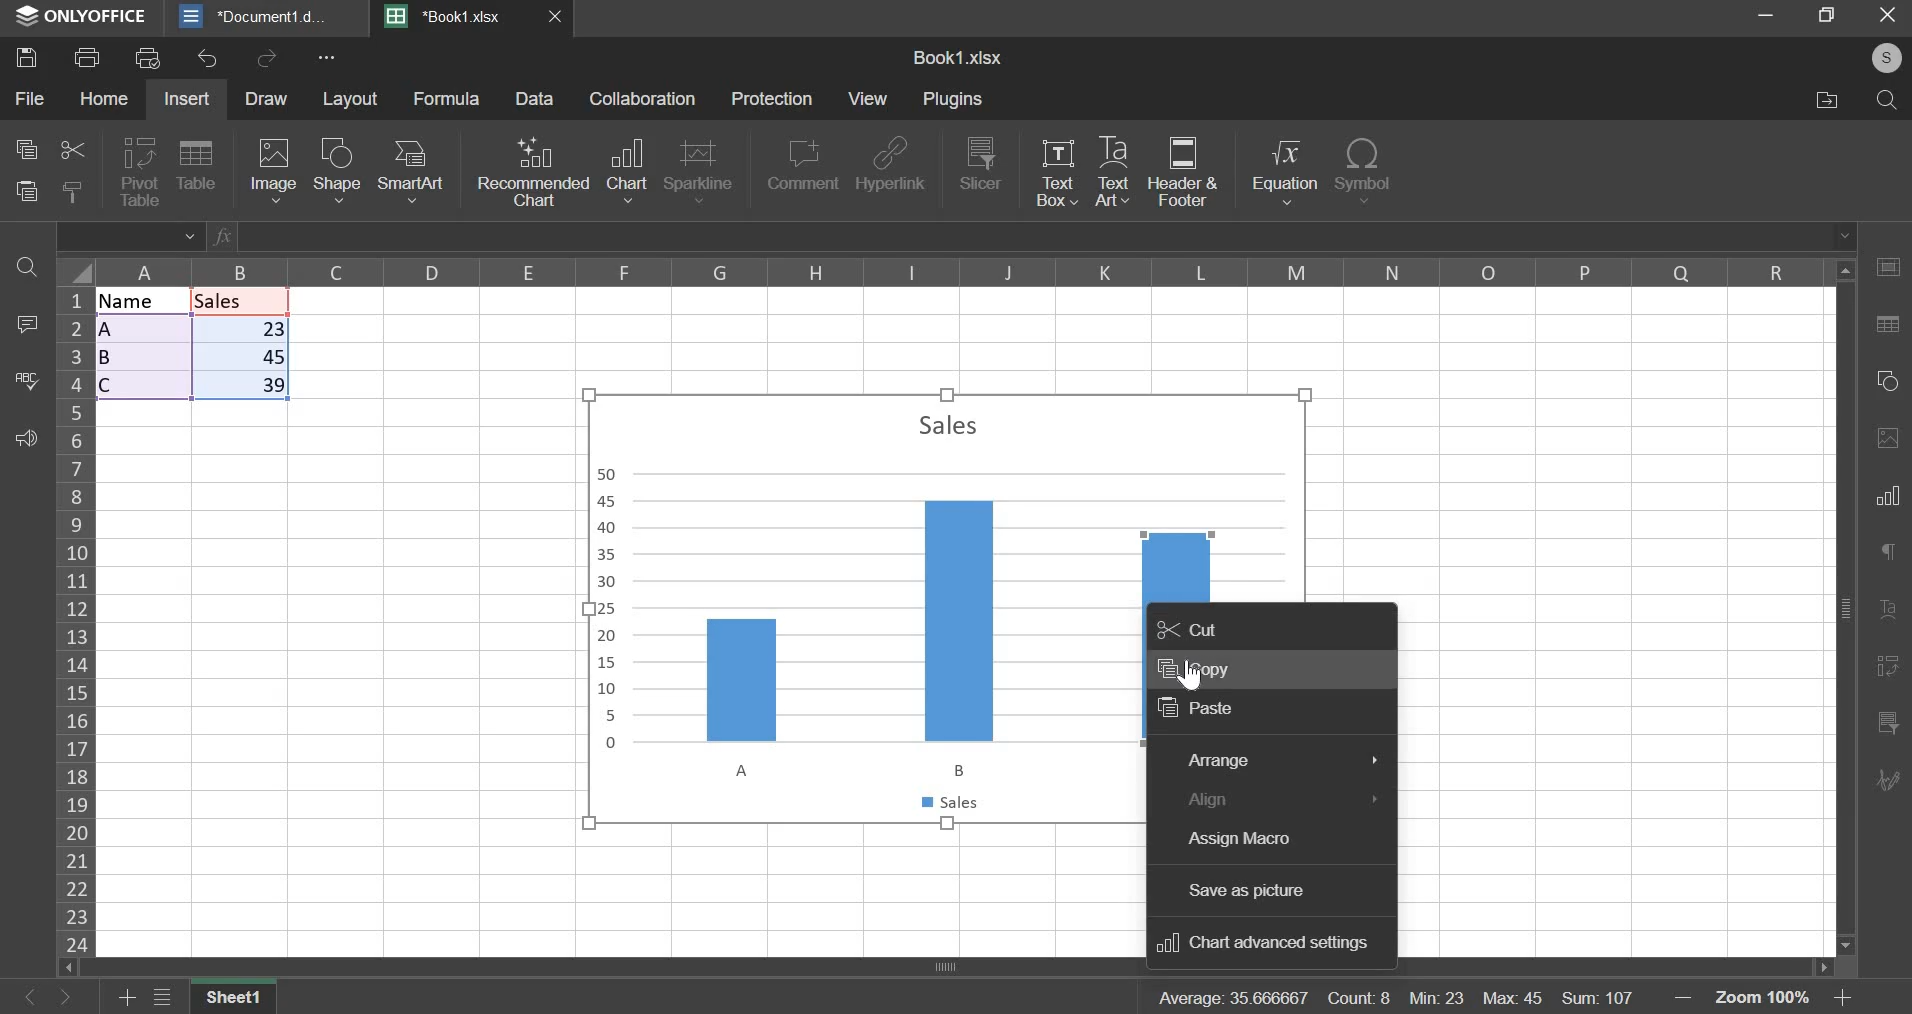 This screenshot has width=1912, height=1014. What do you see at coordinates (532, 171) in the screenshot?
I see `recommended chart` at bounding box center [532, 171].